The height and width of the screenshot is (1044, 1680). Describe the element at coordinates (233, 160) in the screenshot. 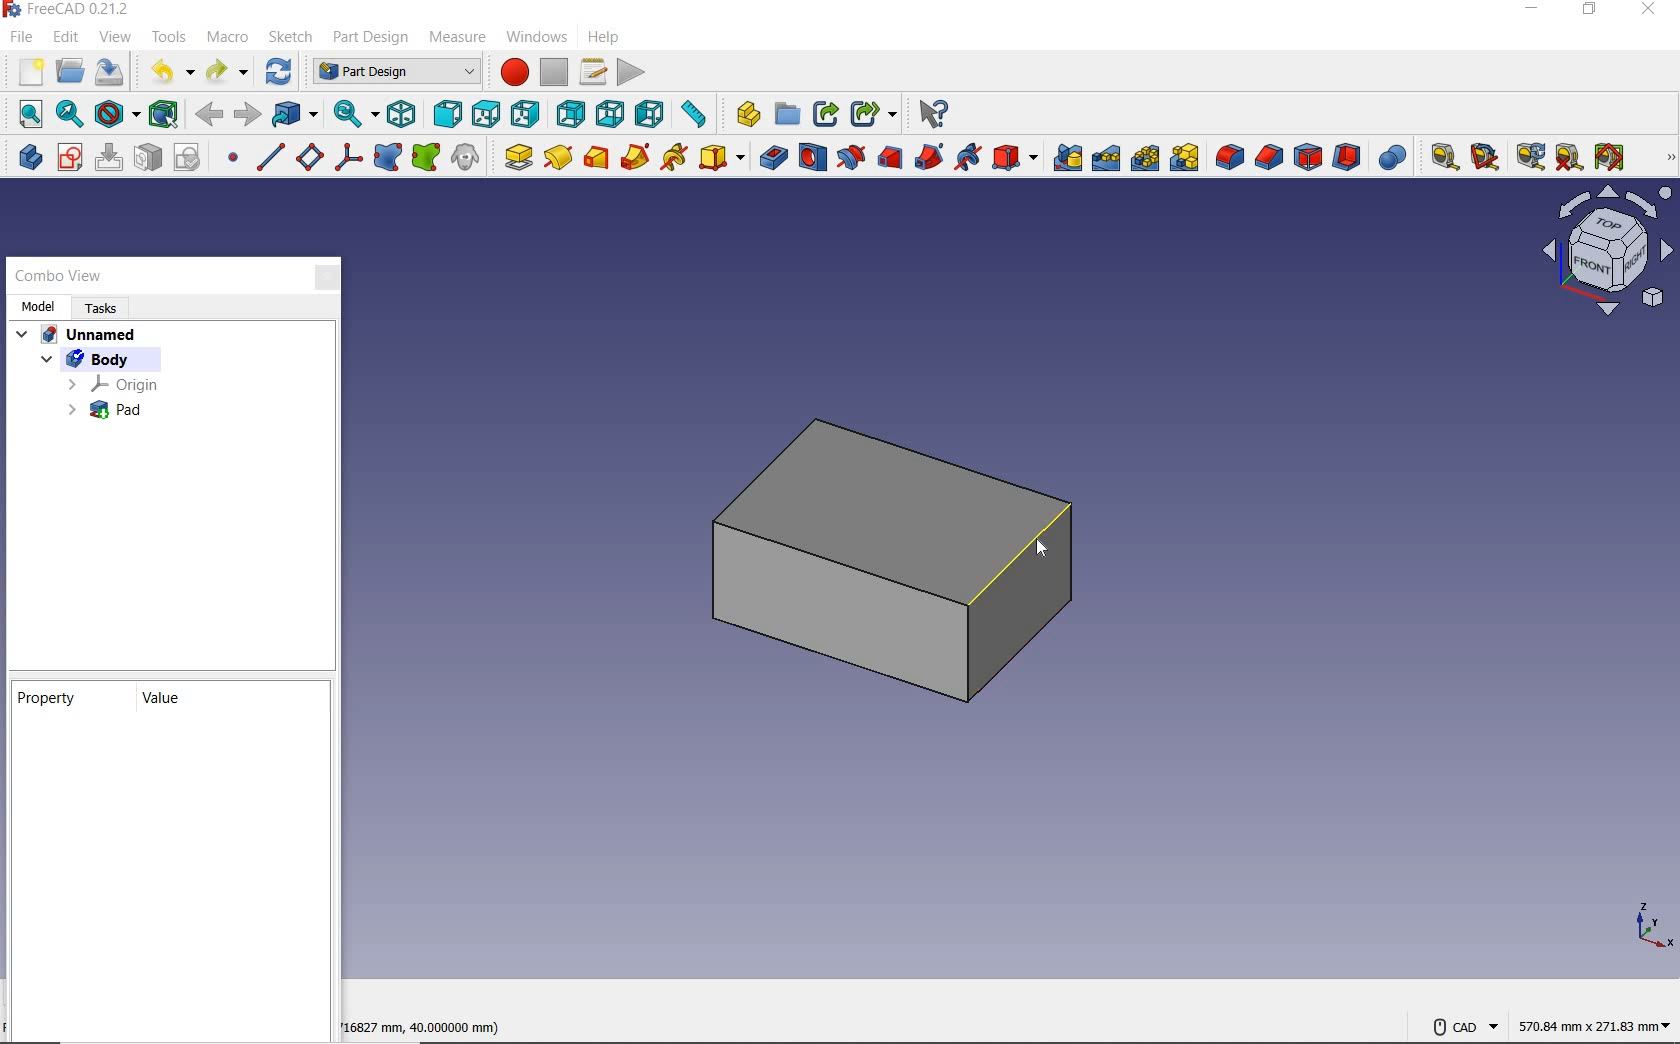

I see `create a datum point` at that location.